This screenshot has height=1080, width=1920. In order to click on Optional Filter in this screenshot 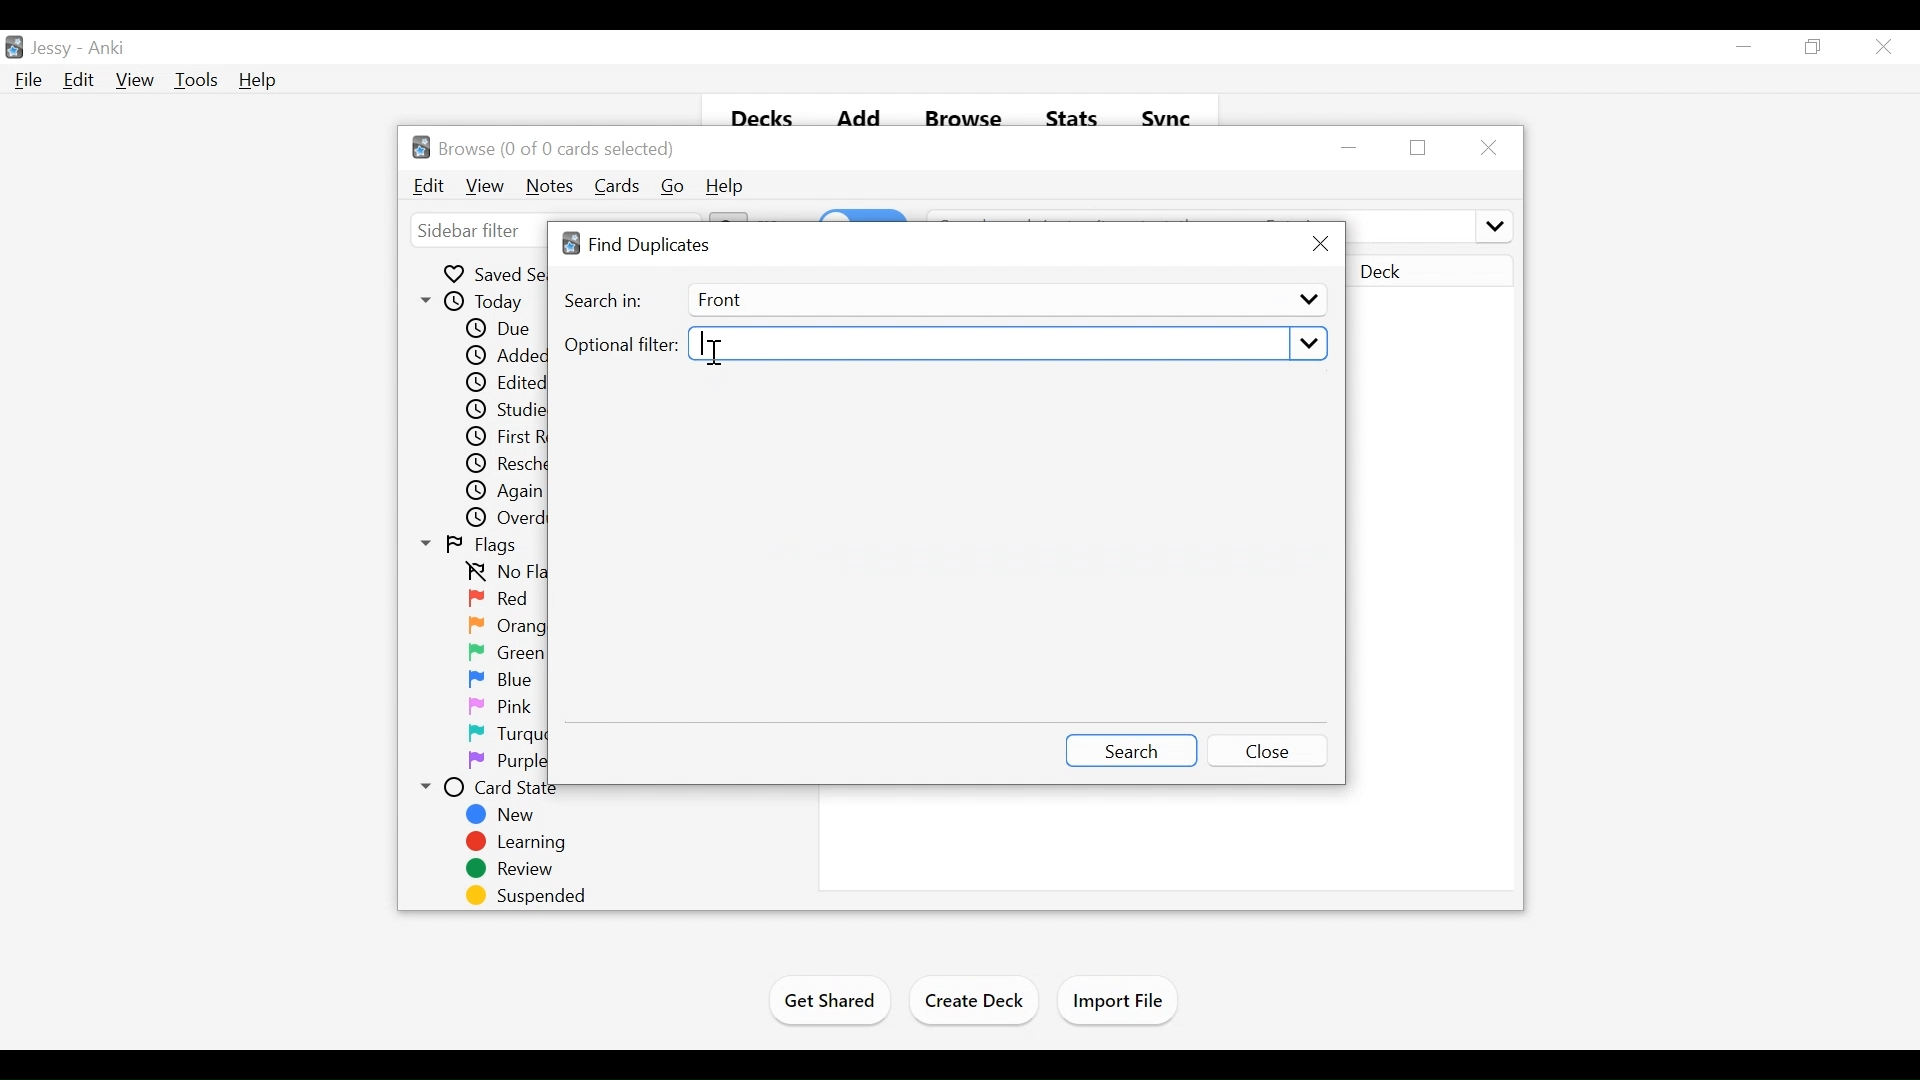, I will do `click(620, 346)`.